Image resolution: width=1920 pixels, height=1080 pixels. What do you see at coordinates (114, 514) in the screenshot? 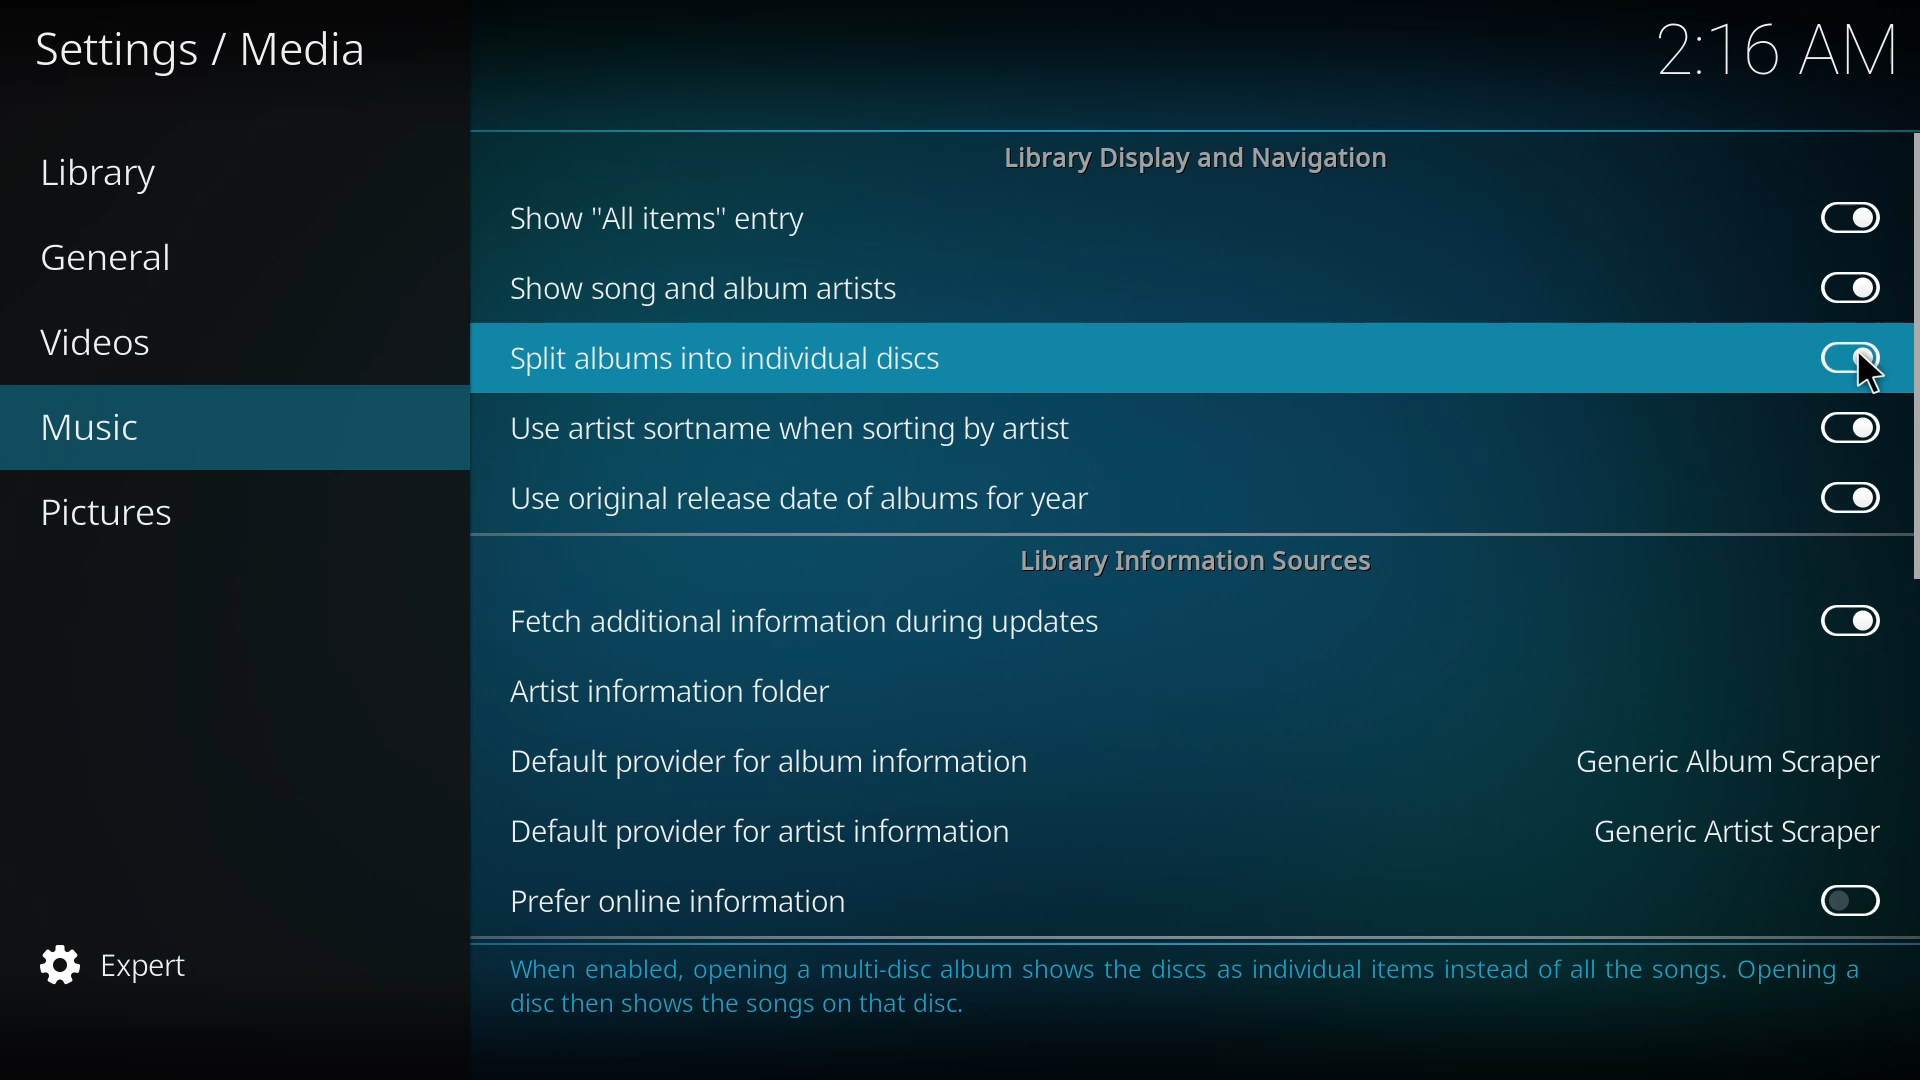
I see `pictures` at bounding box center [114, 514].